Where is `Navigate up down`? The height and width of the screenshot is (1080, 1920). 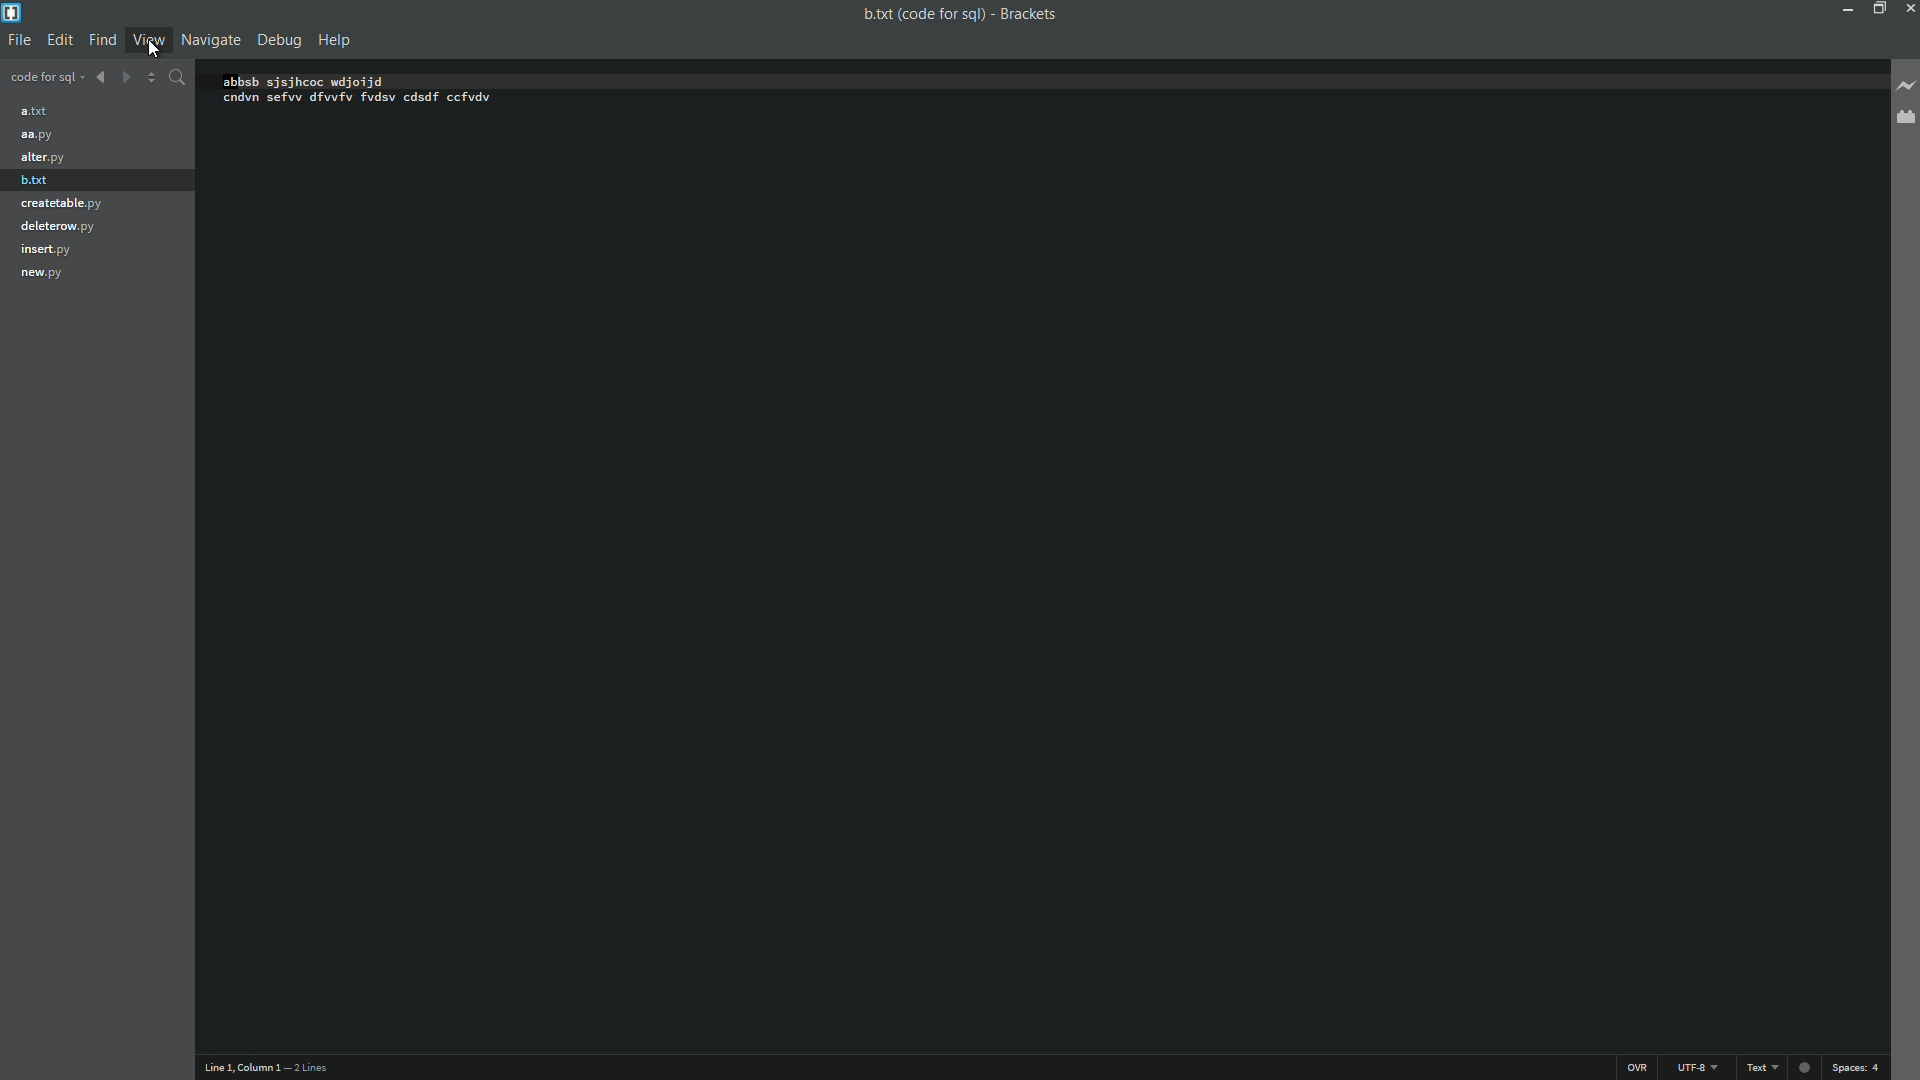
Navigate up down is located at coordinates (155, 75).